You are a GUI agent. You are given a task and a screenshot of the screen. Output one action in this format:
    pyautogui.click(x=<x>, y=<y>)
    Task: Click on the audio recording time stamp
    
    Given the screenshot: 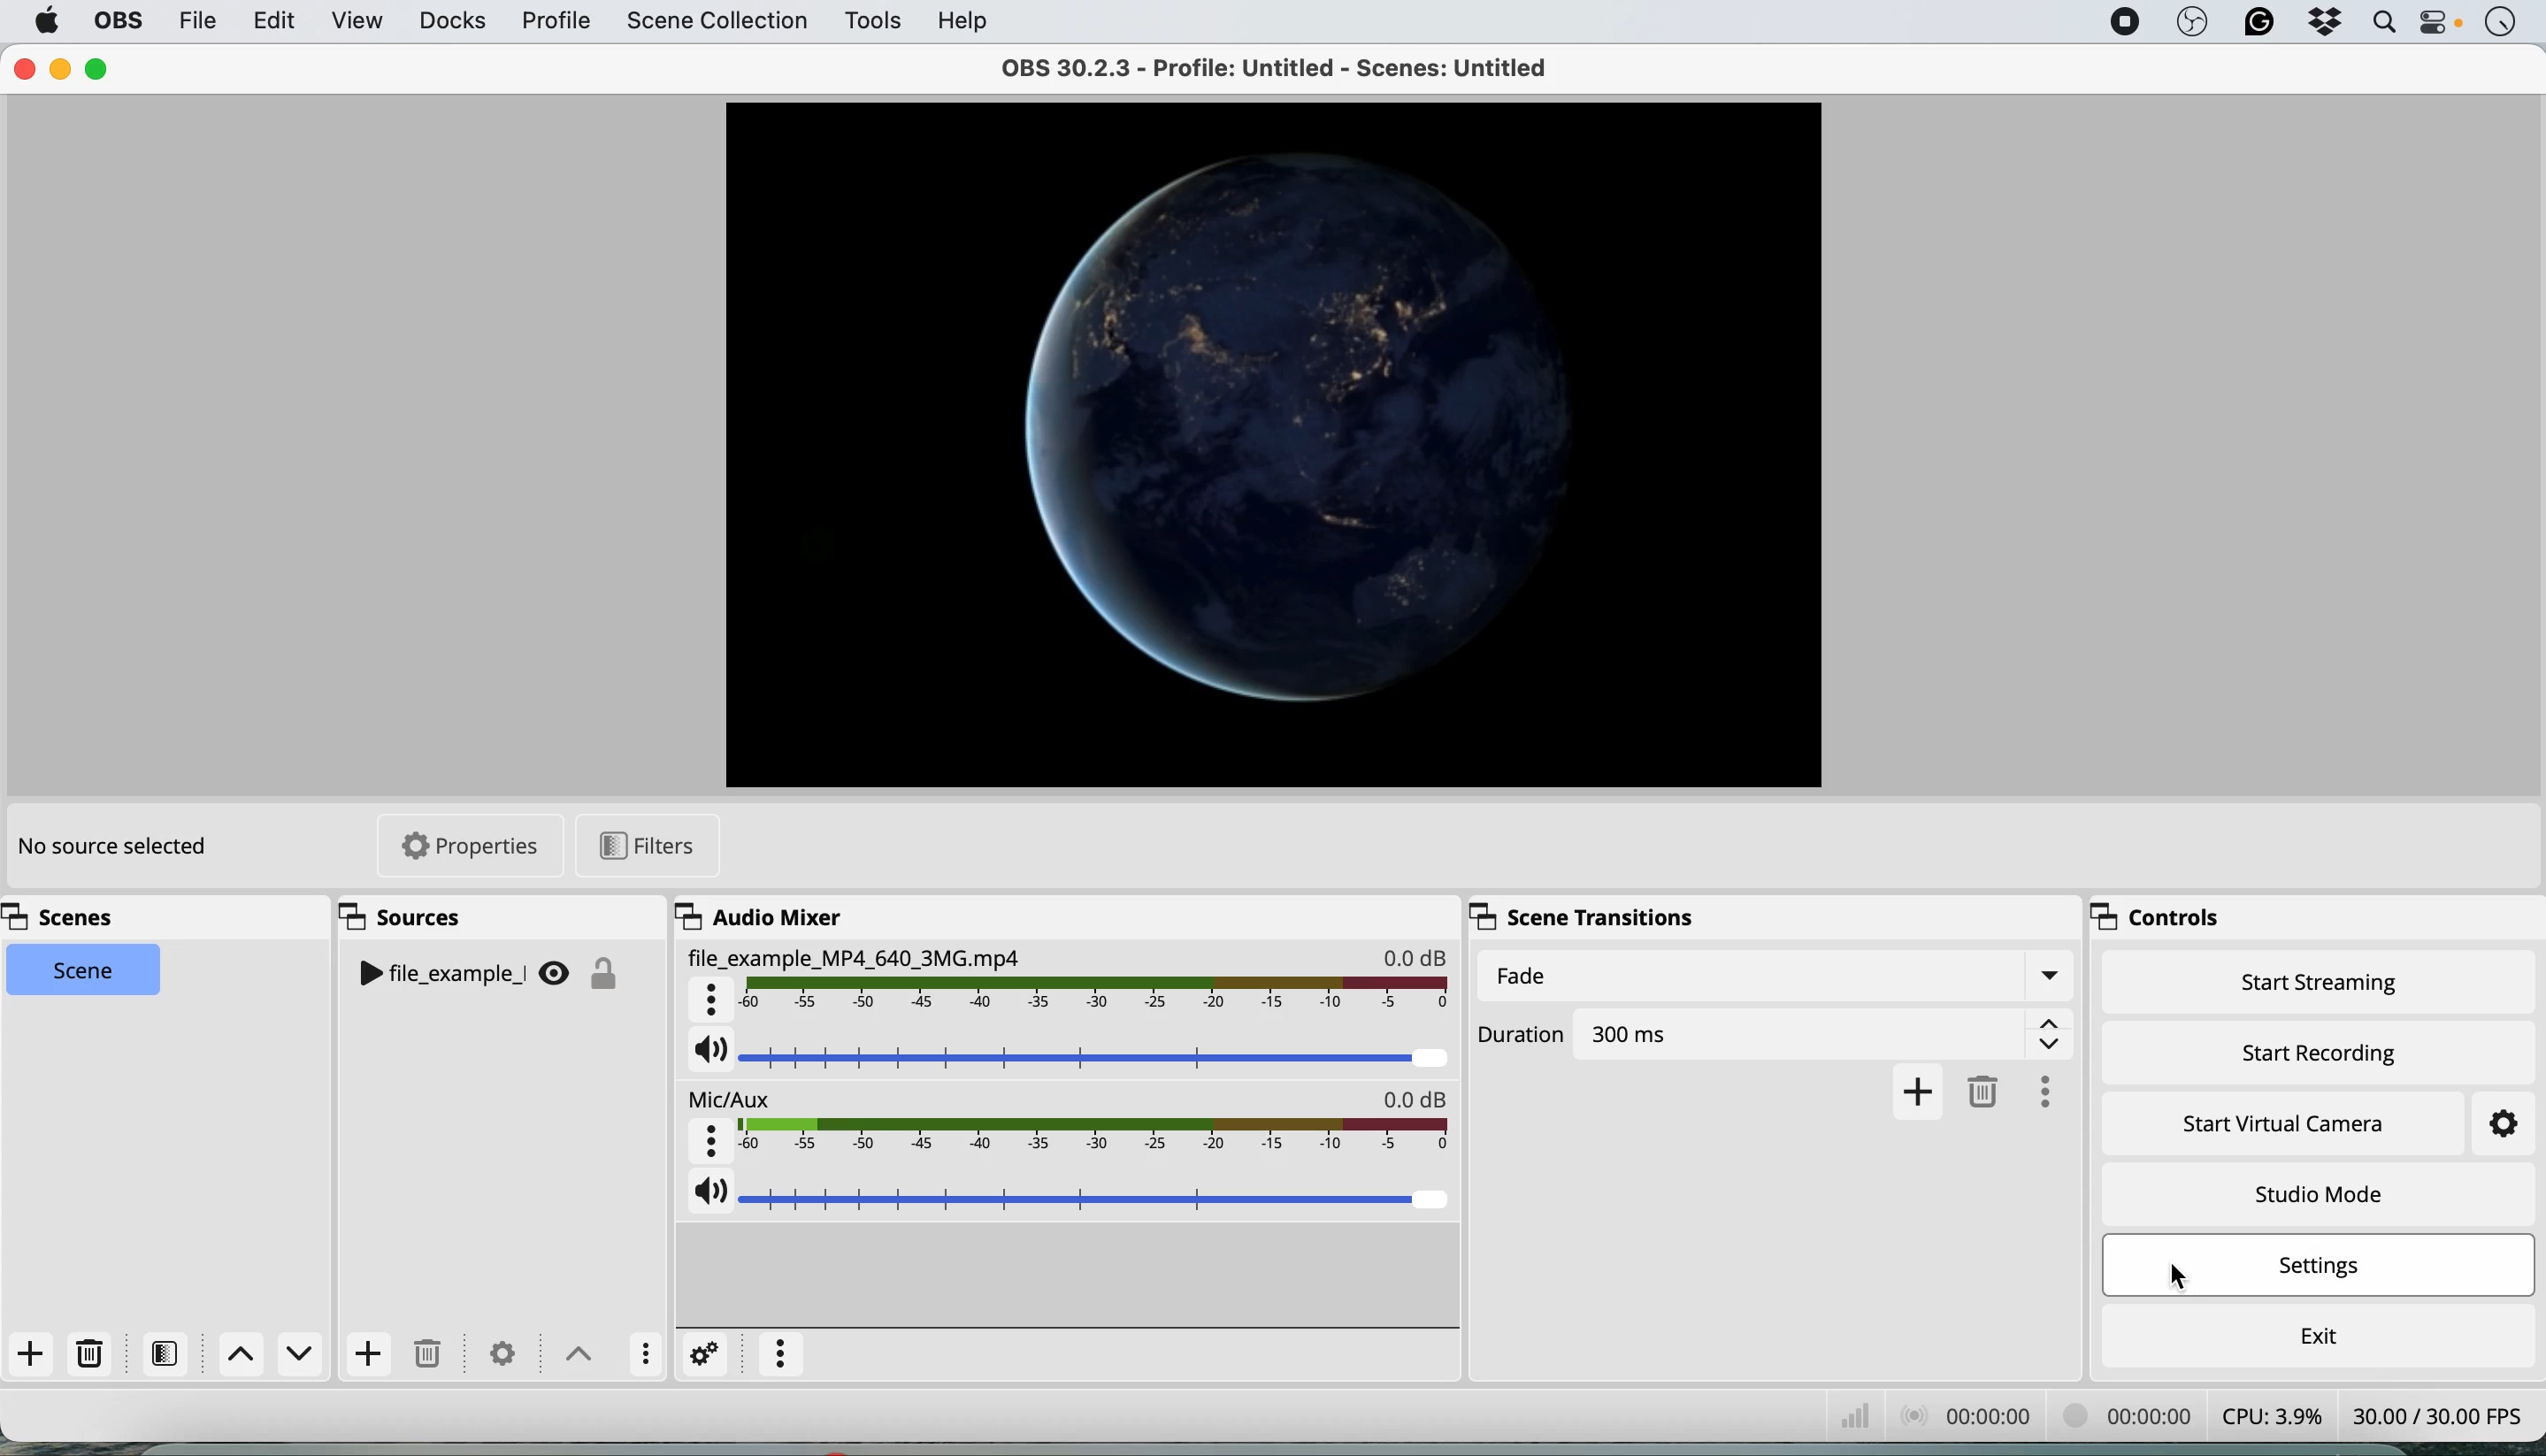 What is the action you would take?
    pyautogui.click(x=1963, y=1413)
    